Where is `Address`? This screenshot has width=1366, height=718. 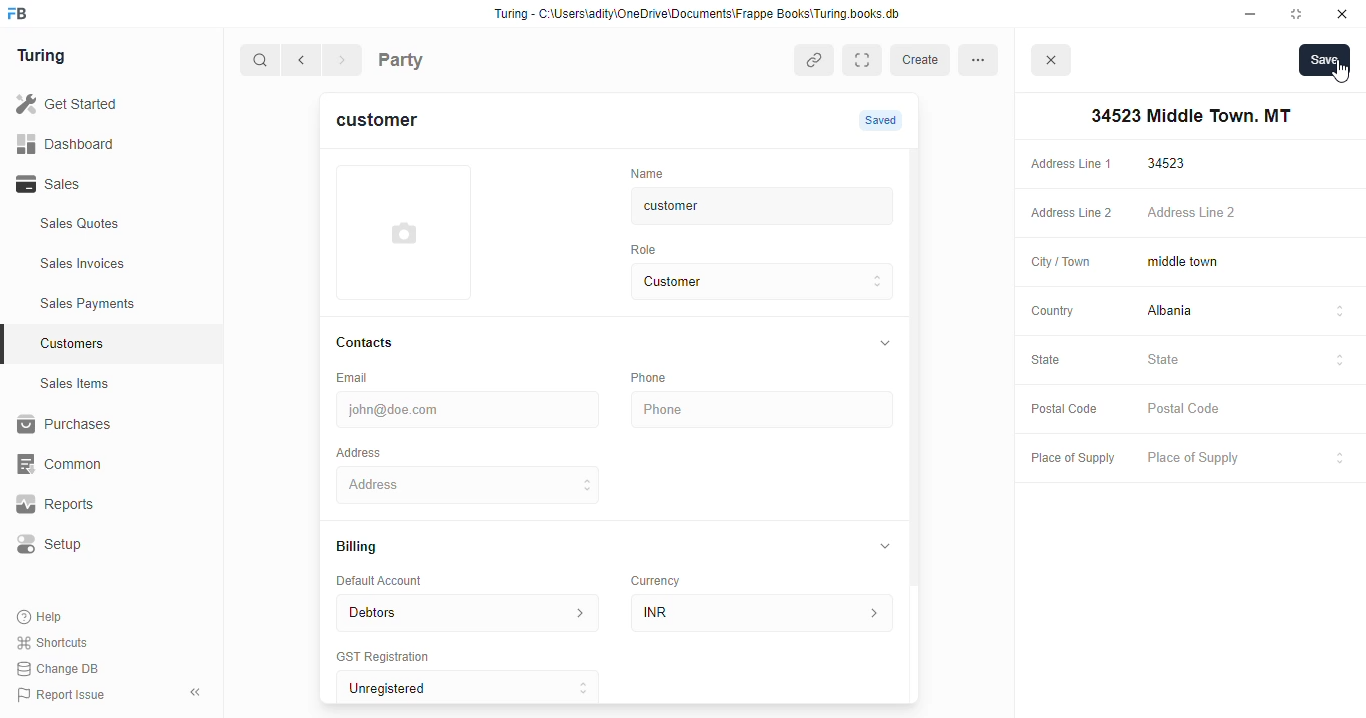
Address is located at coordinates (372, 451).